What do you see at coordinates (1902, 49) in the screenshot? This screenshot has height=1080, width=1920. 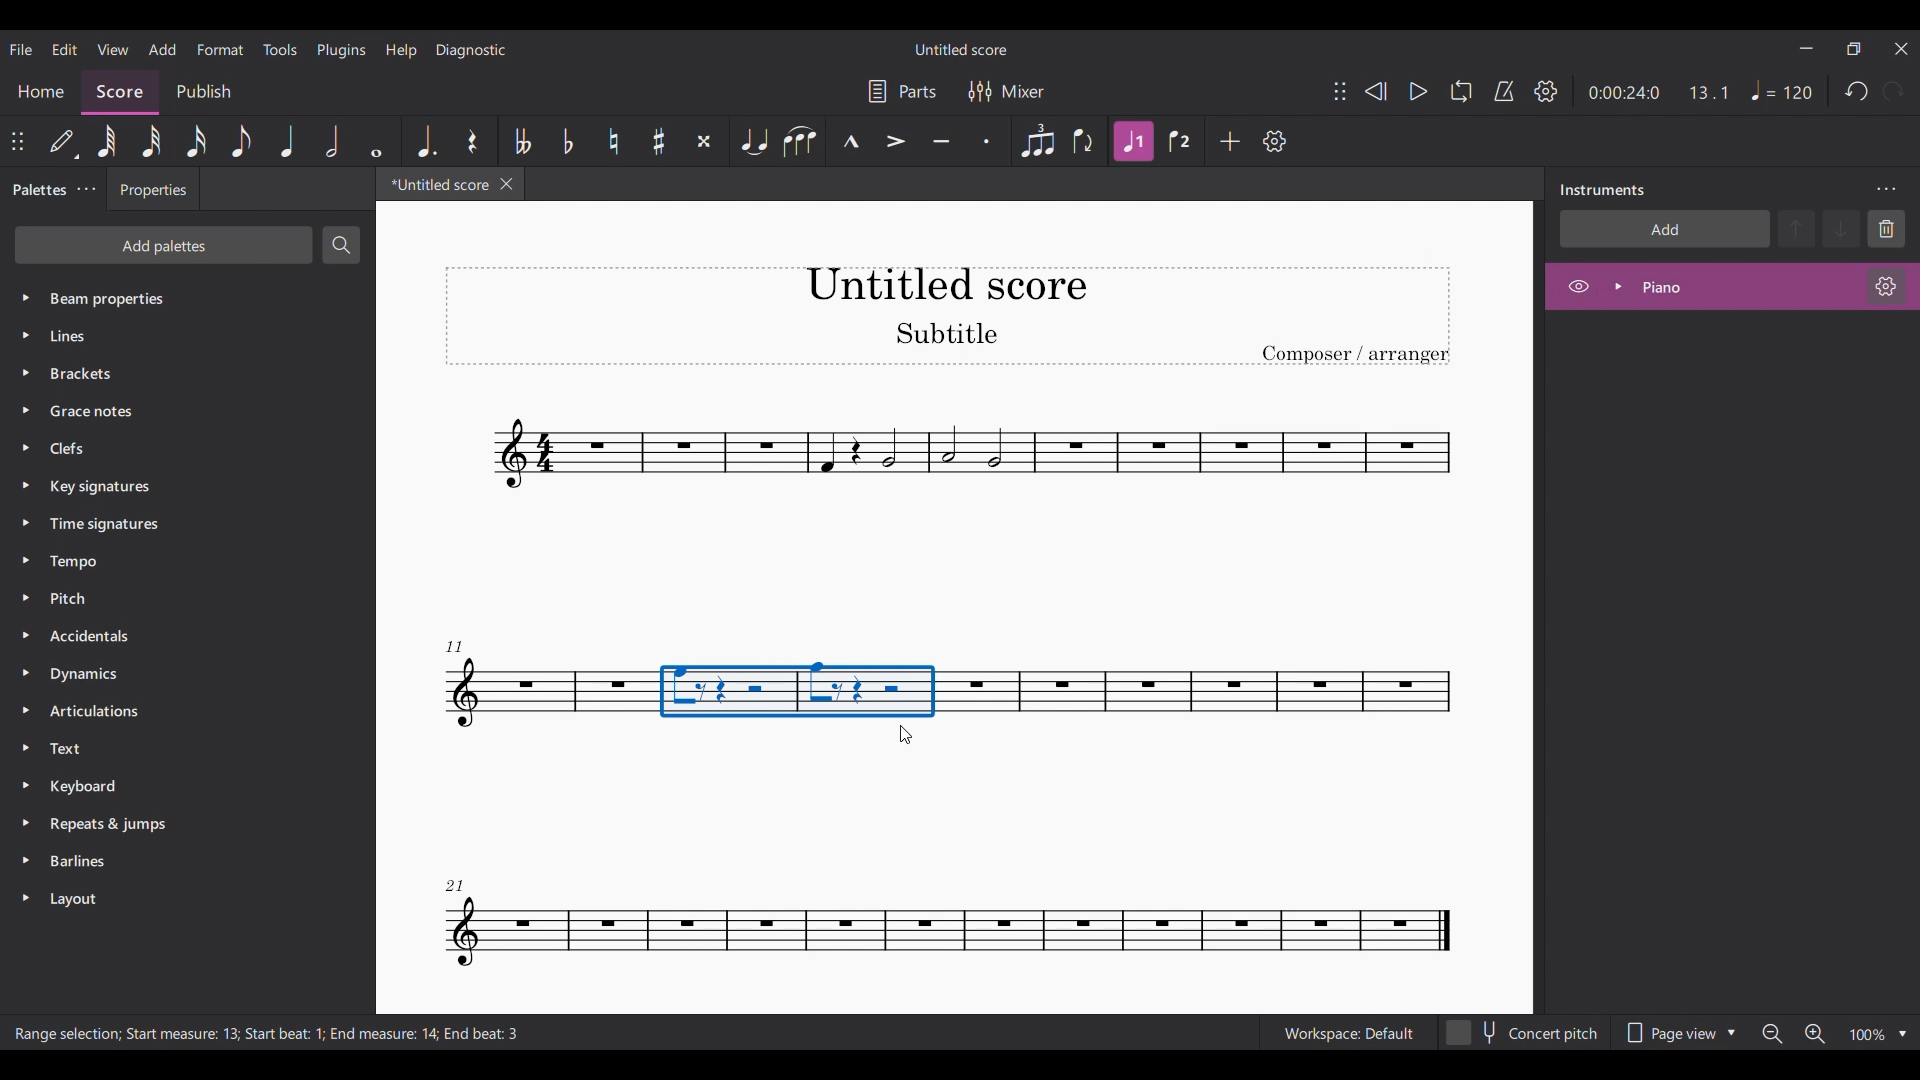 I see `Close interface` at bounding box center [1902, 49].